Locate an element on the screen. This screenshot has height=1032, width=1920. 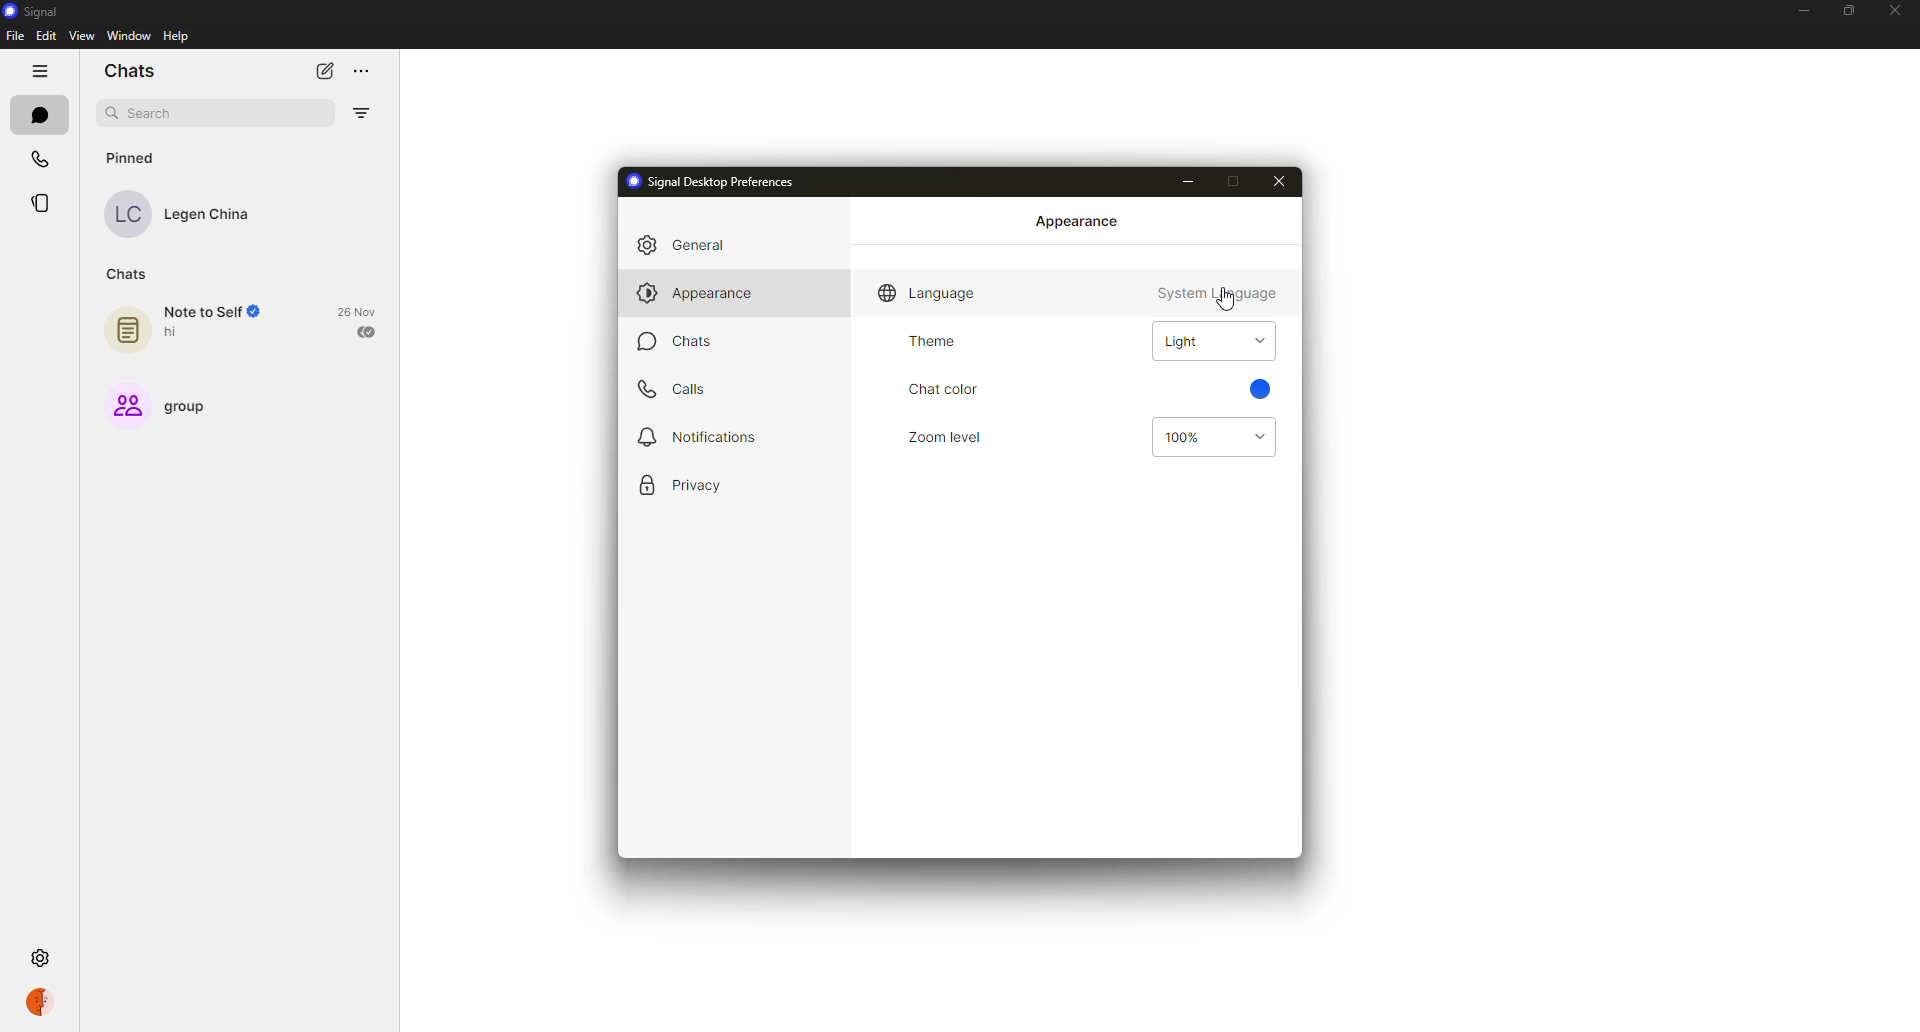
cursor is located at coordinates (1225, 300).